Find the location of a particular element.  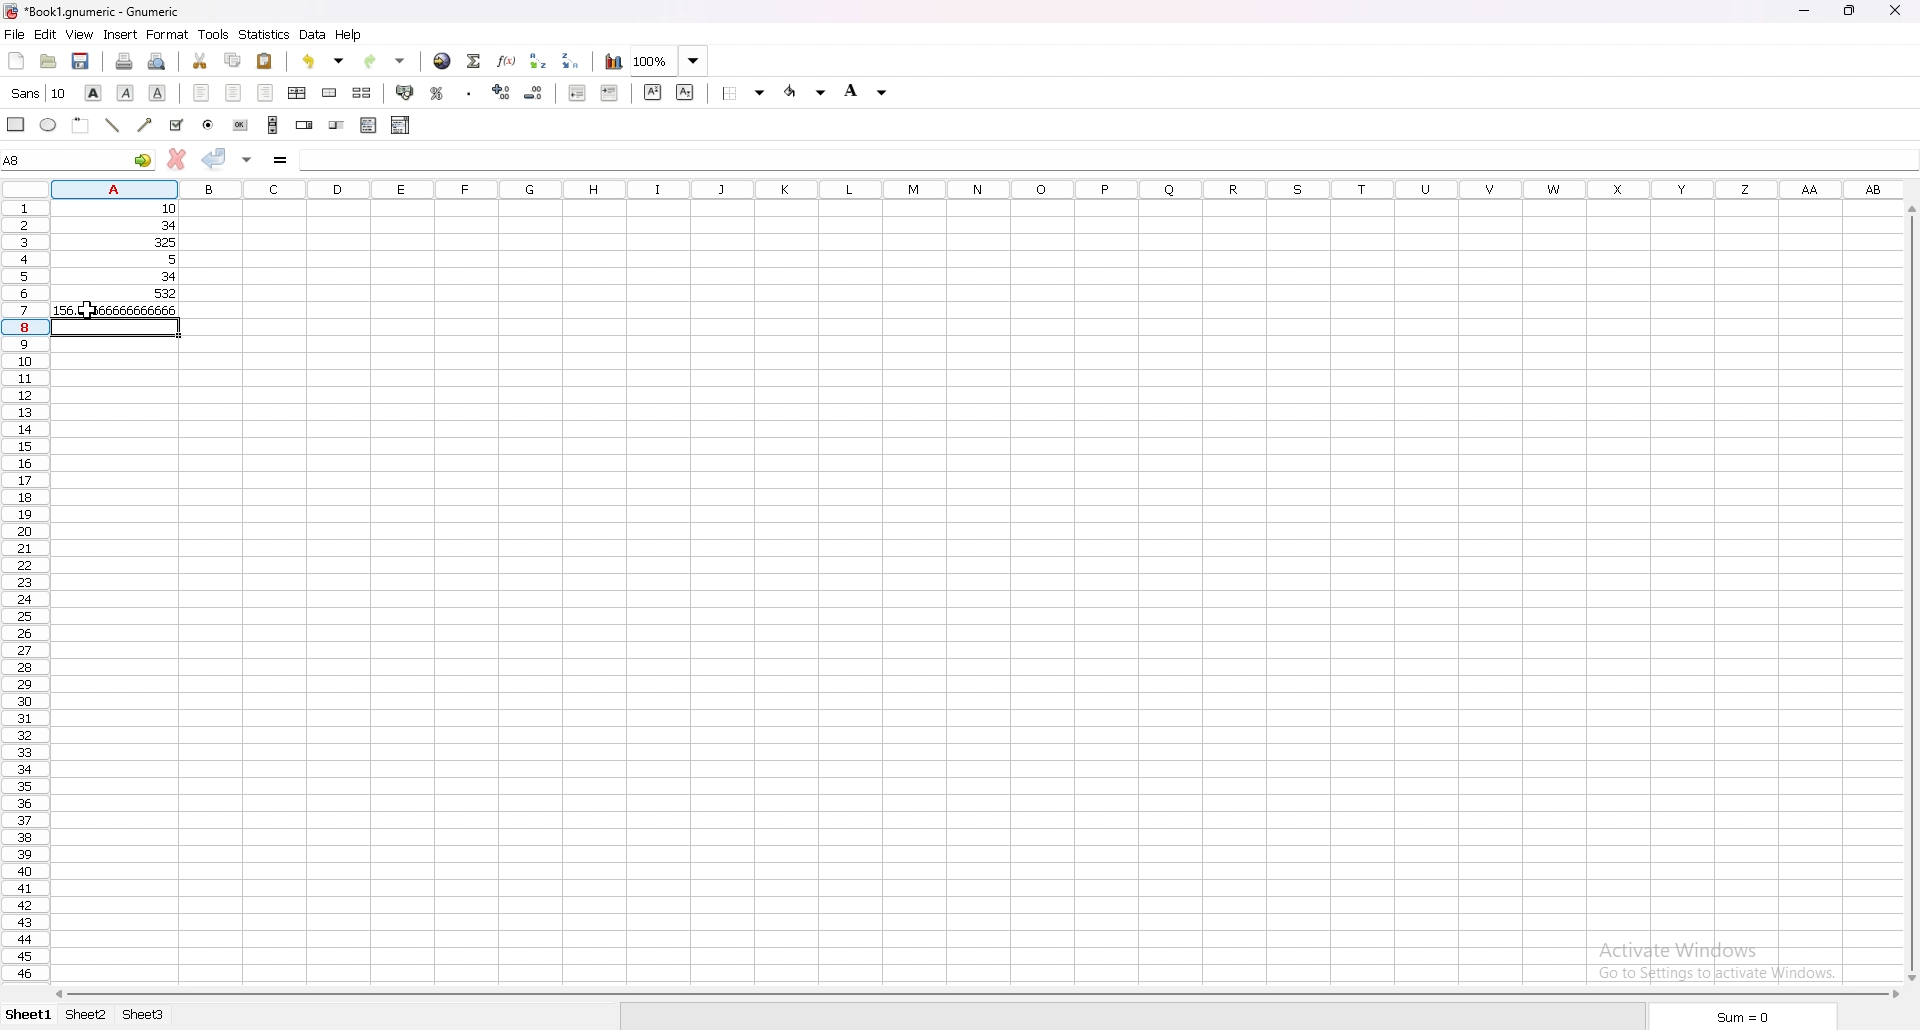

superscript is located at coordinates (652, 93).